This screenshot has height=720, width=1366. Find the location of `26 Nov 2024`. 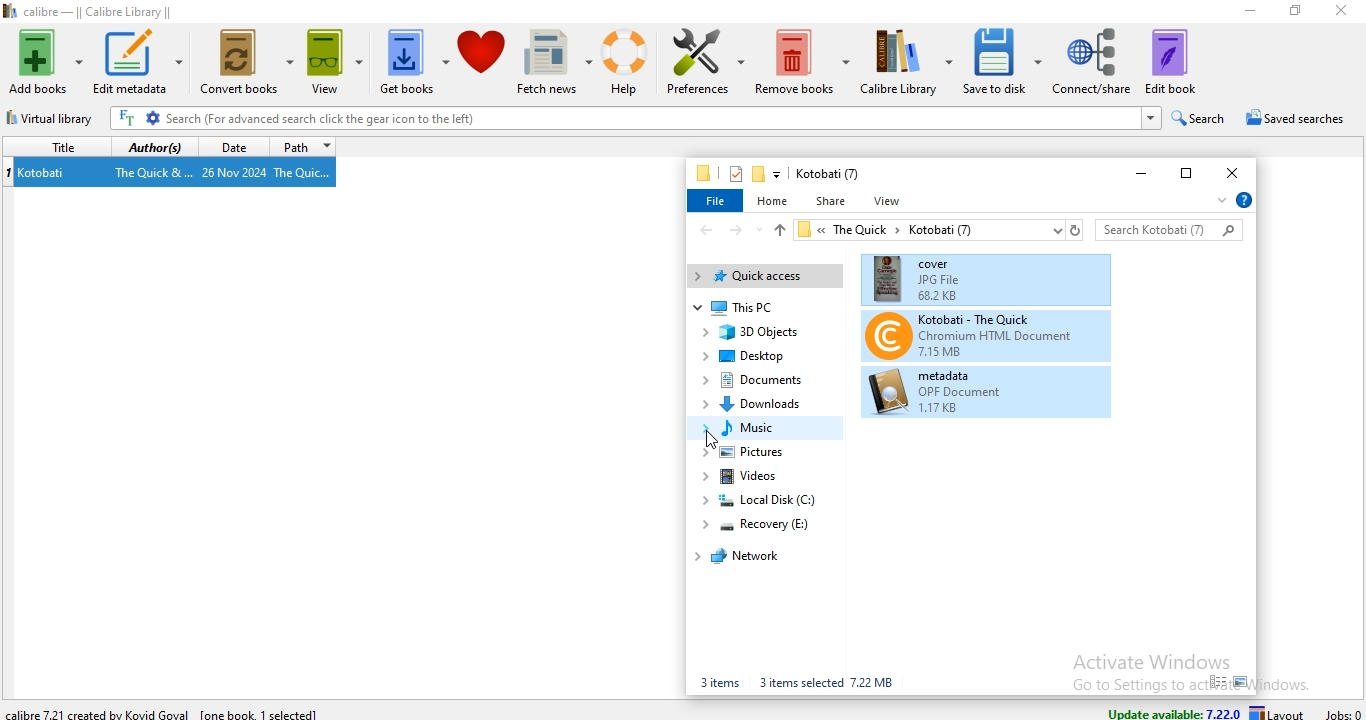

26 Nov 2024 is located at coordinates (235, 173).